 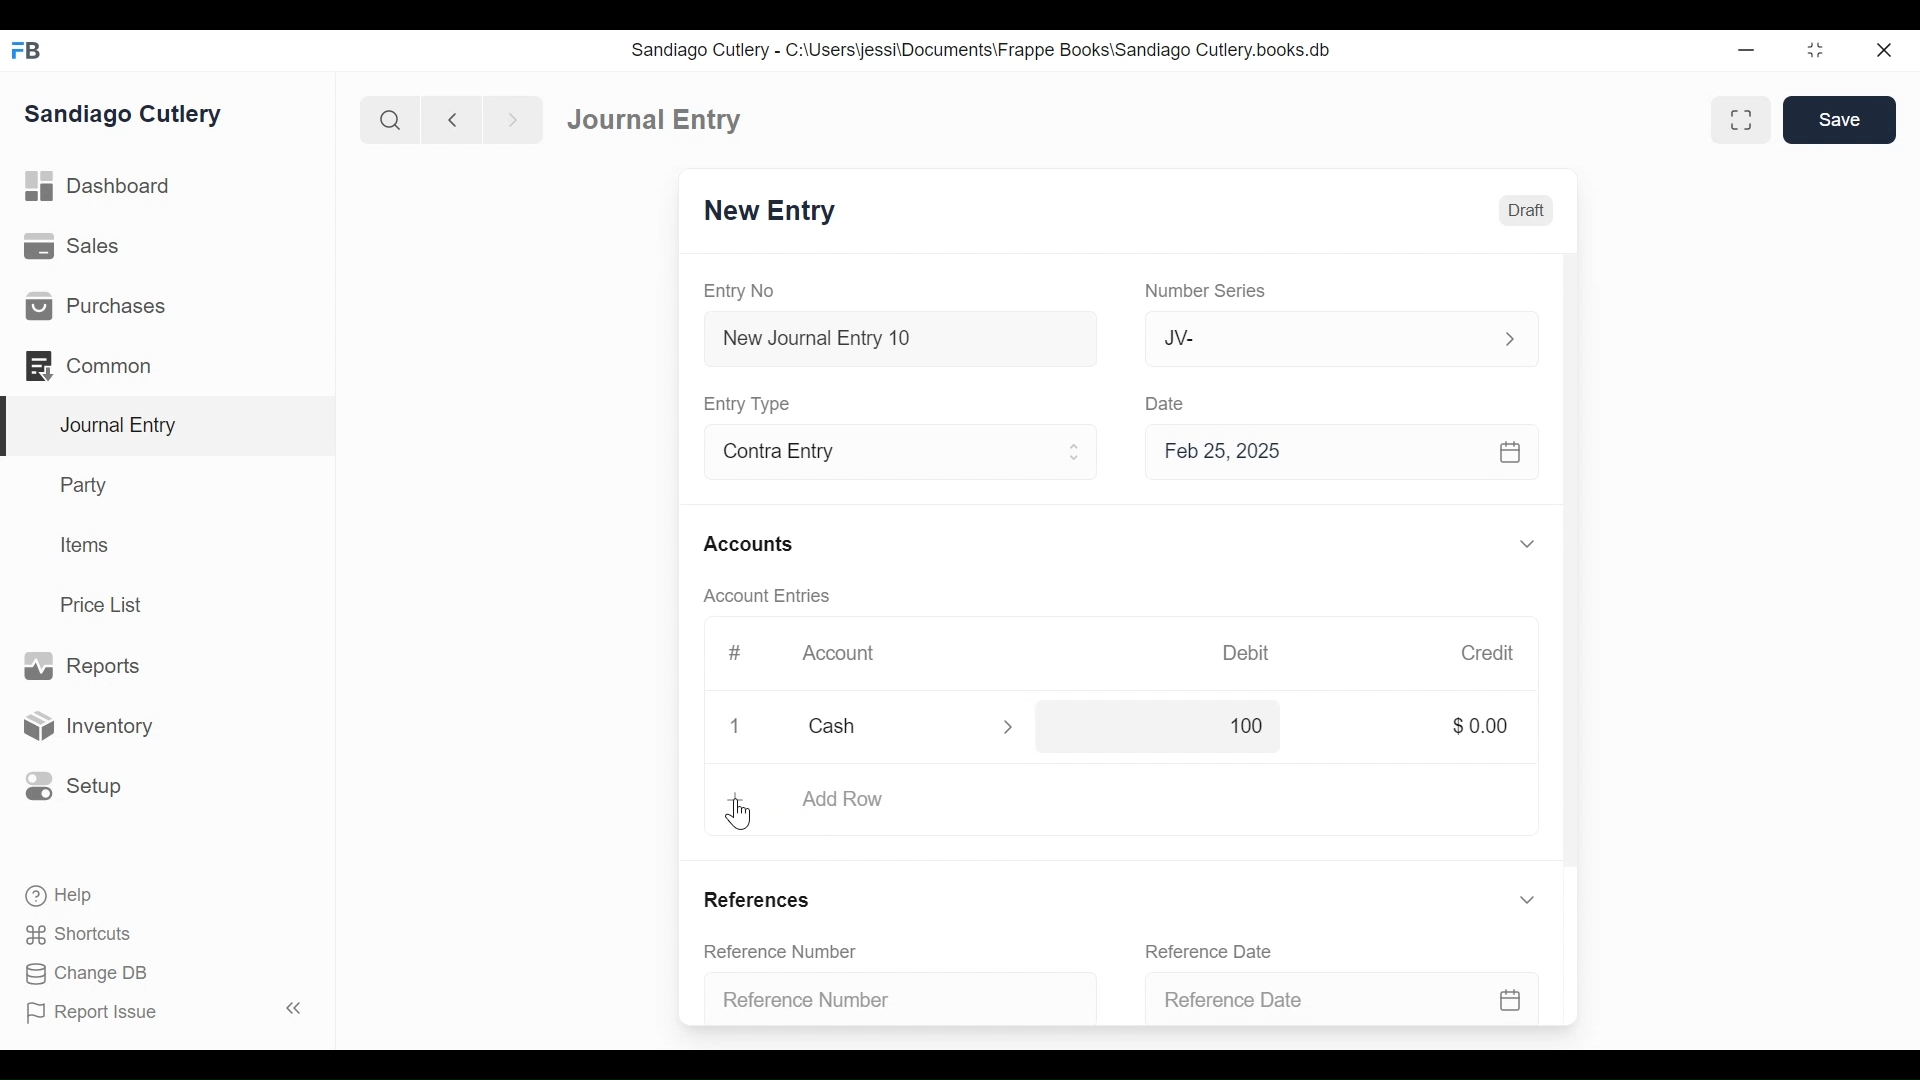 I want to click on Entry No, so click(x=745, y=290).